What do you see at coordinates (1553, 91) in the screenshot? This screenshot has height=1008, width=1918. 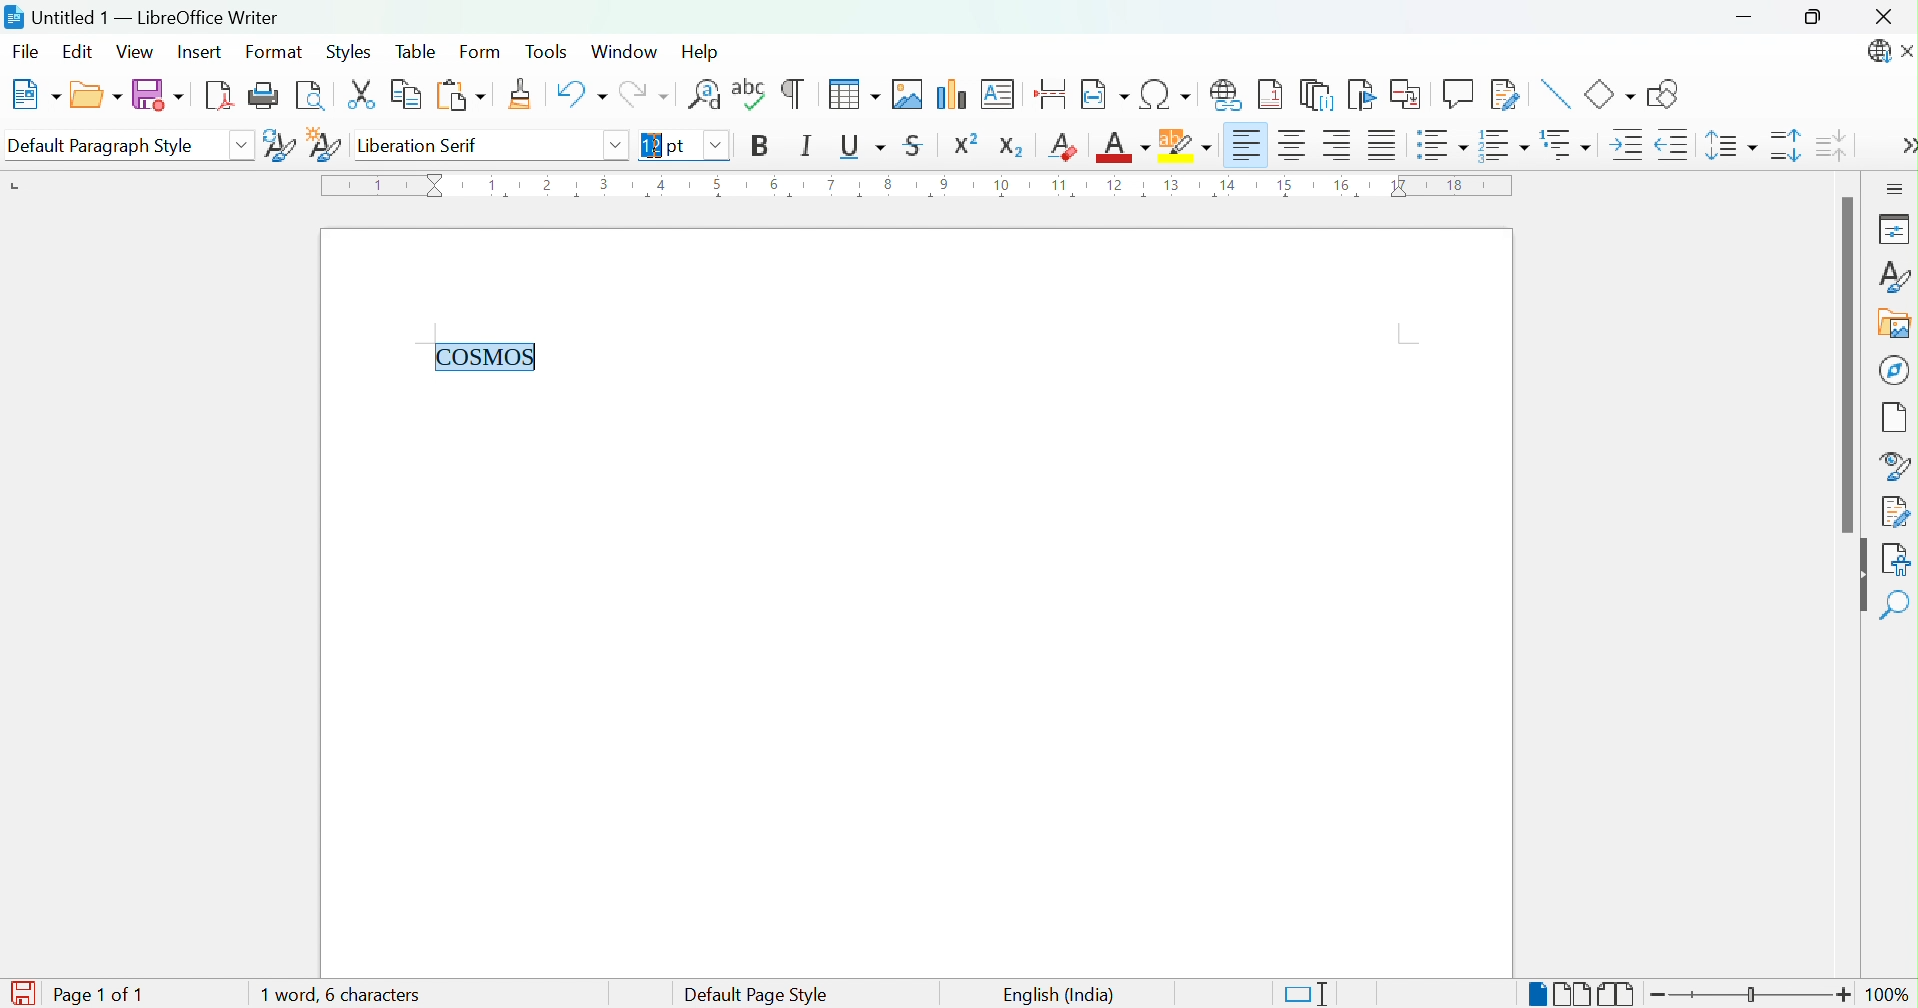 I see `Insert Line` at bounding box center [1553, 91].